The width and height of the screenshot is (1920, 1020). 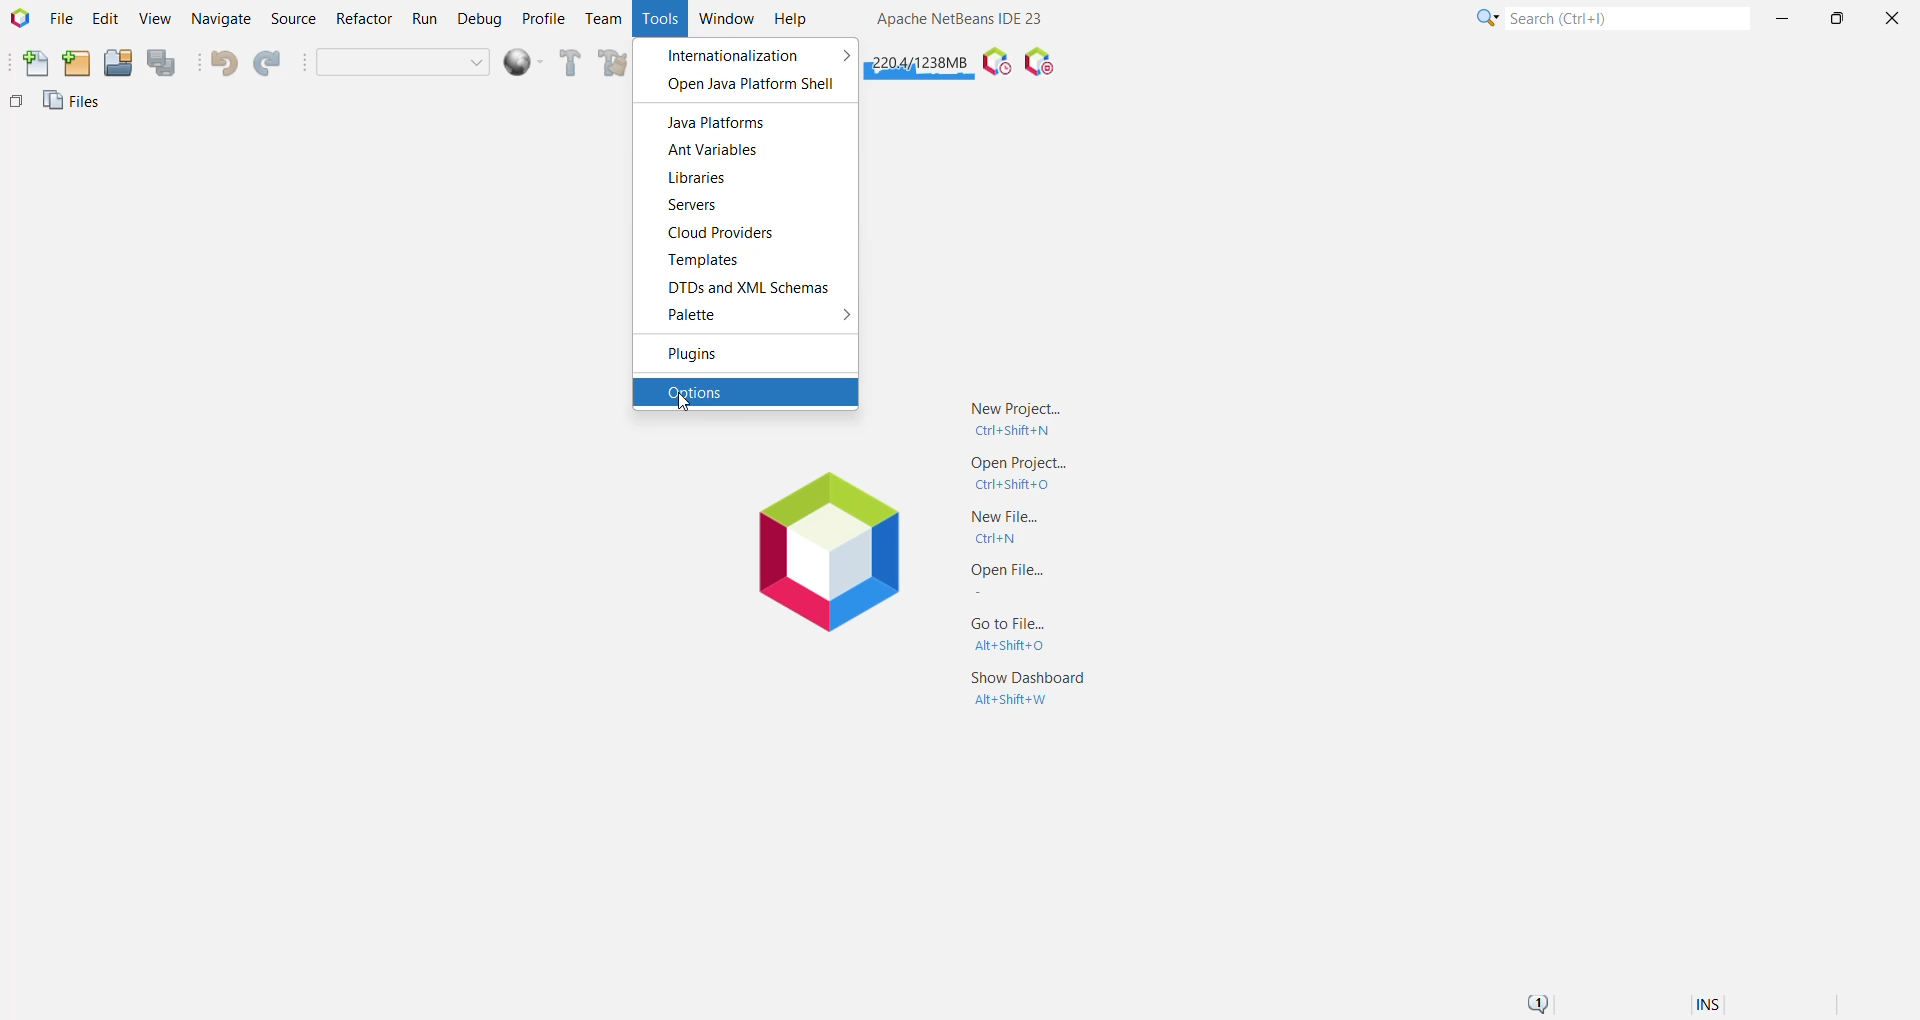 I want to click on New Project, so click(x=1020, y=414).